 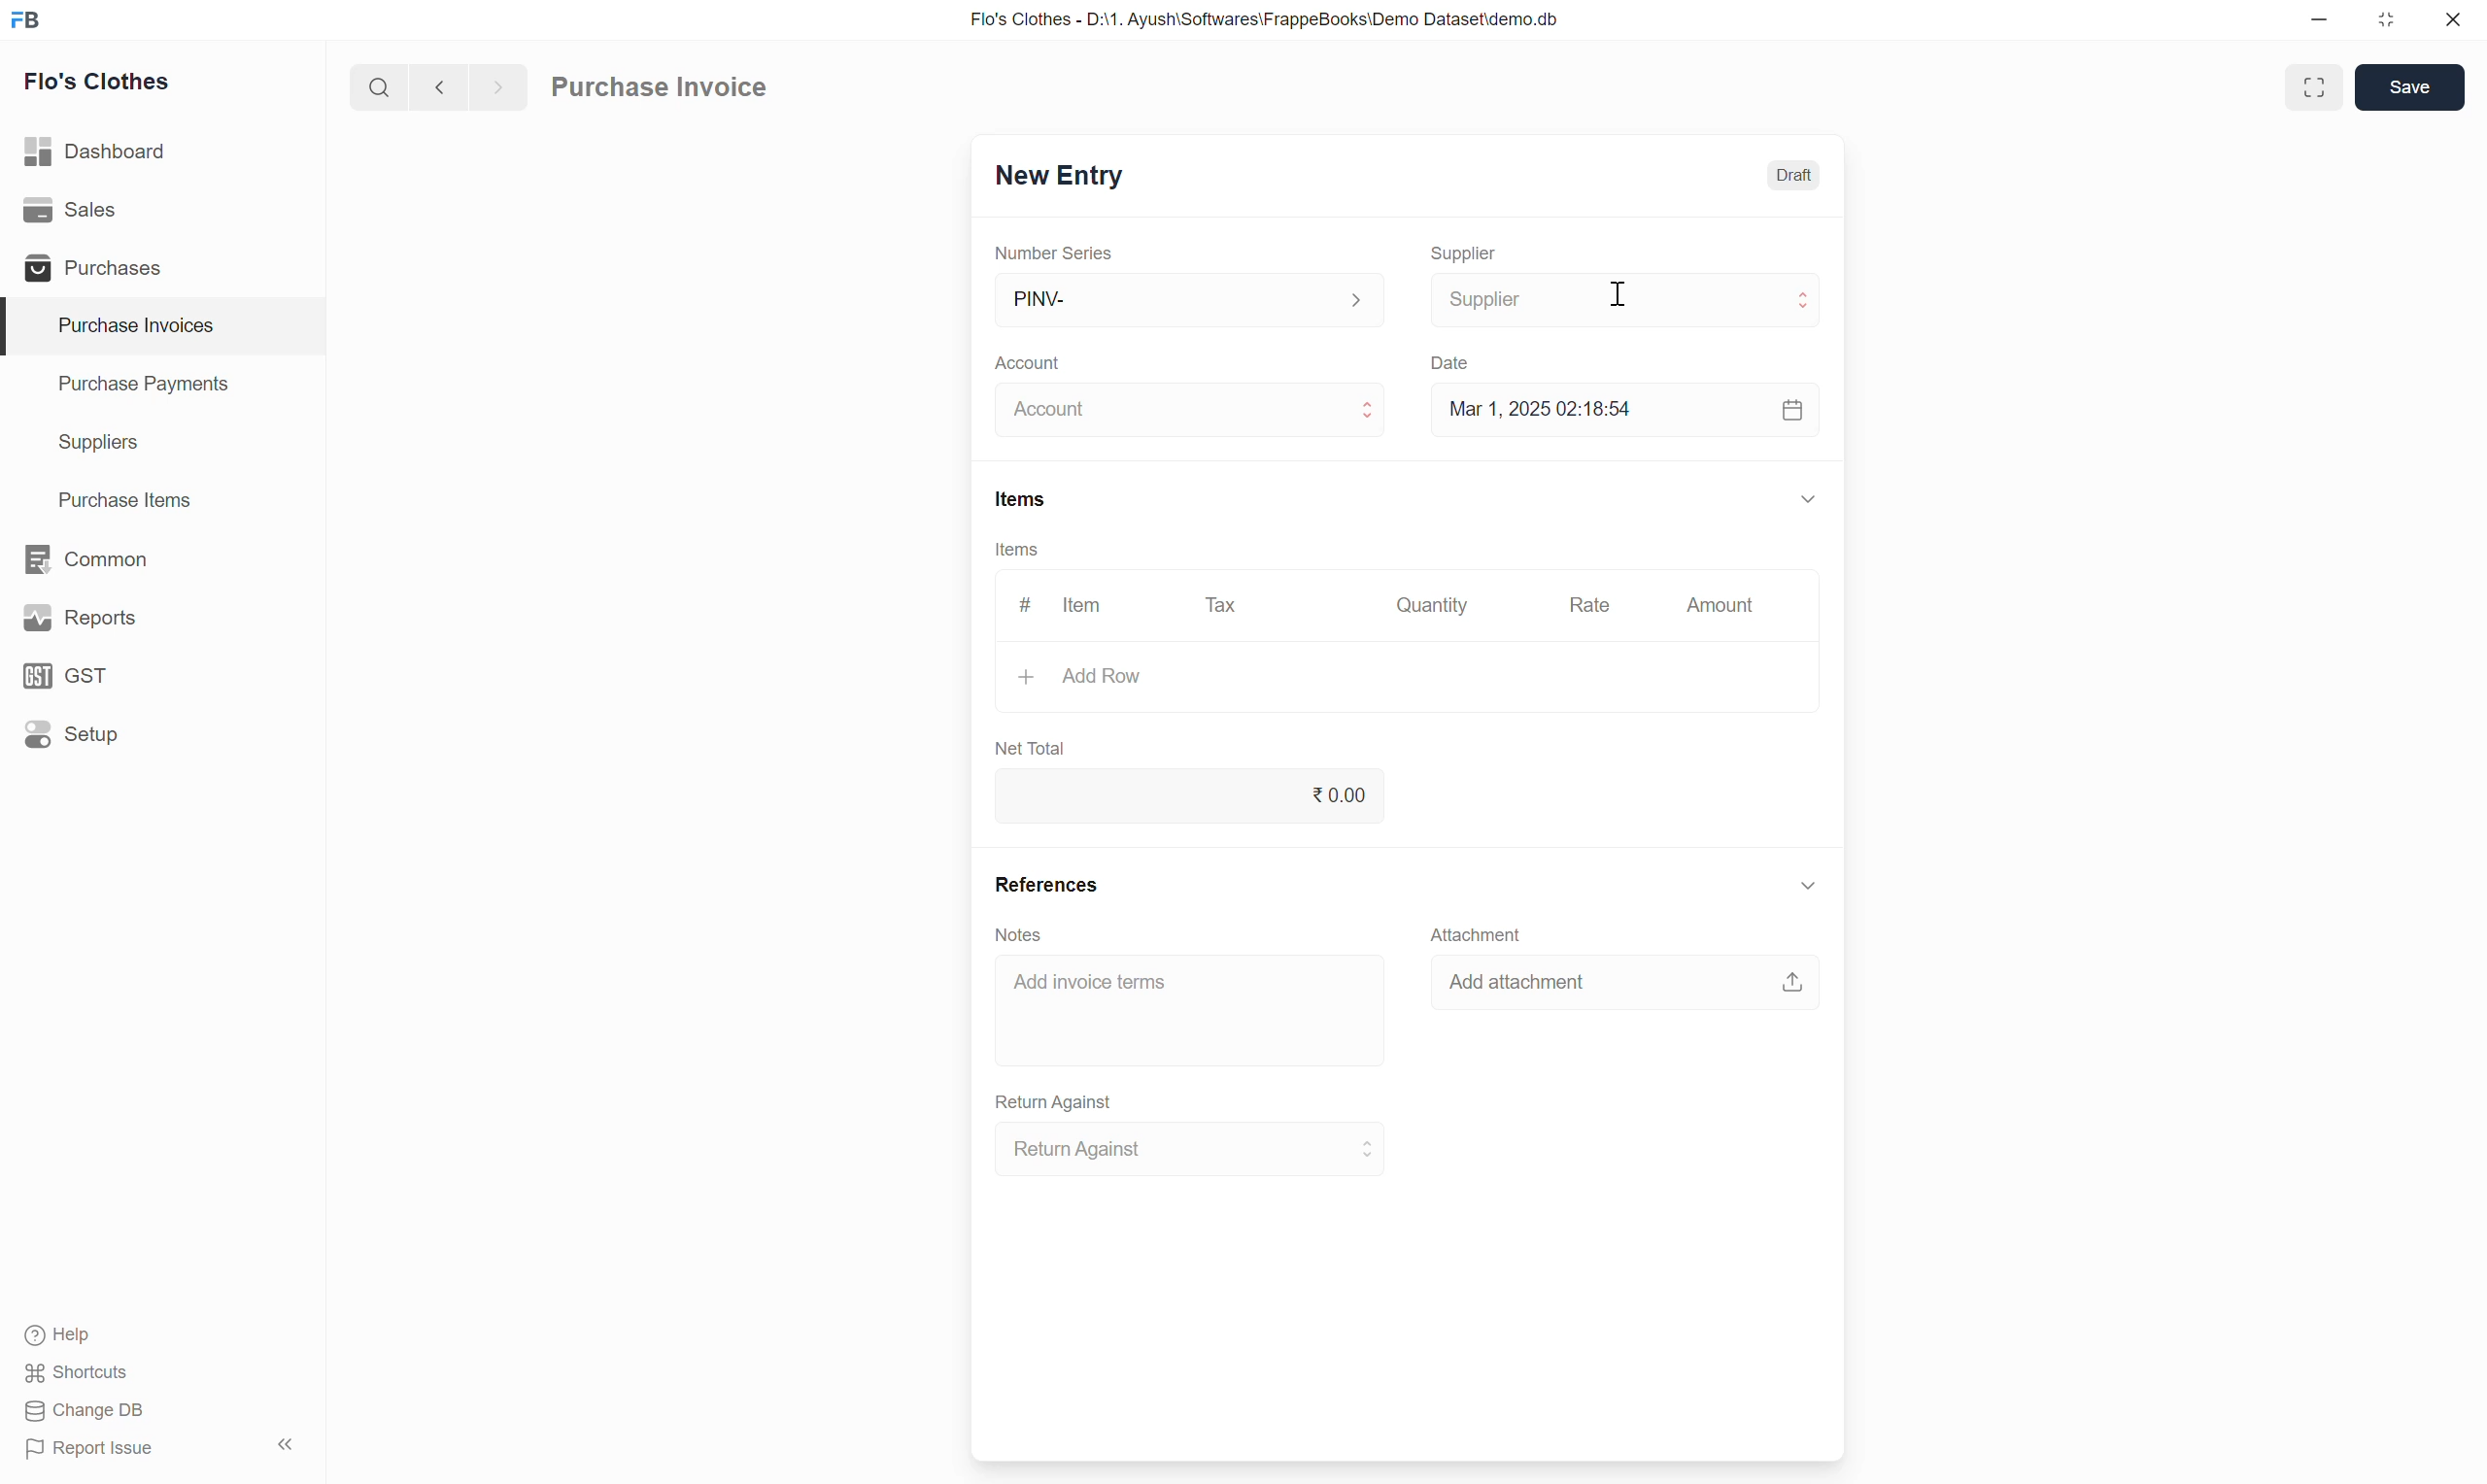 I want to click on Save, so click(x=2409, y=87).